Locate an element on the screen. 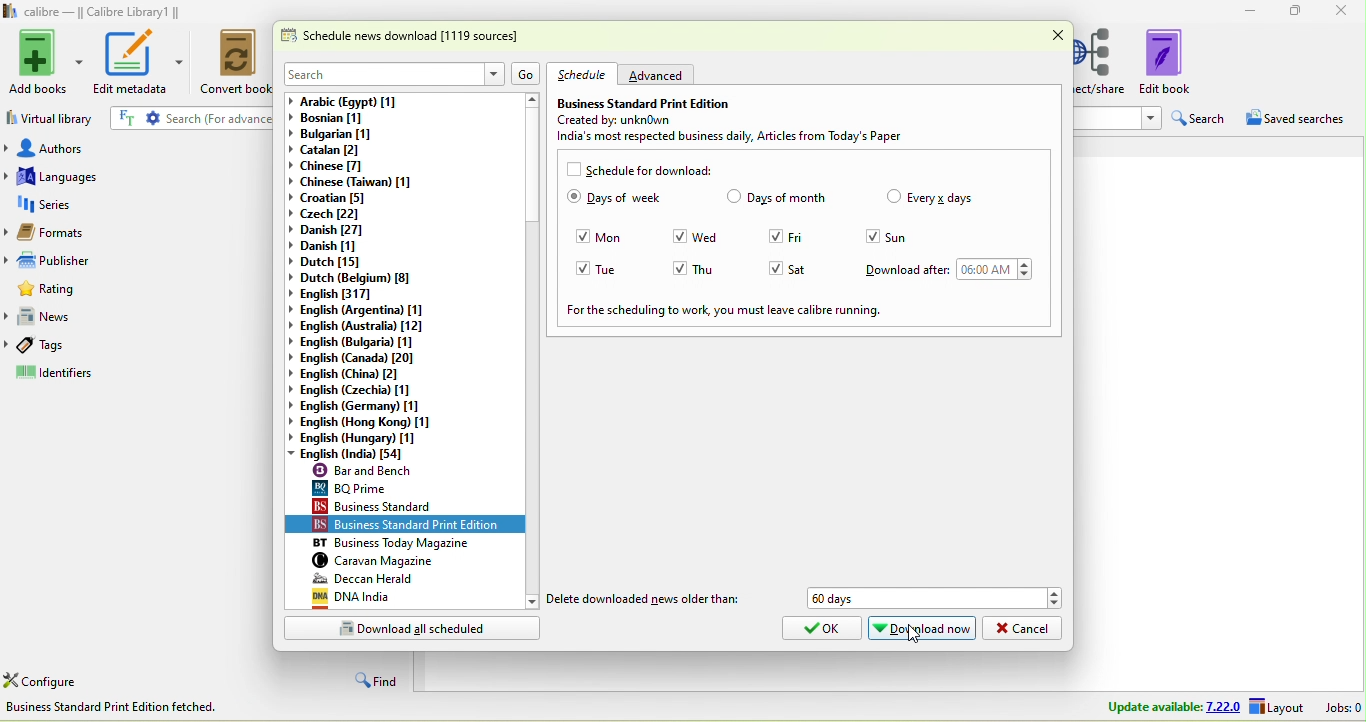 Image resolution: width=1366 pixels, height=722 pixels. close is located at coordinates (1057, 36).